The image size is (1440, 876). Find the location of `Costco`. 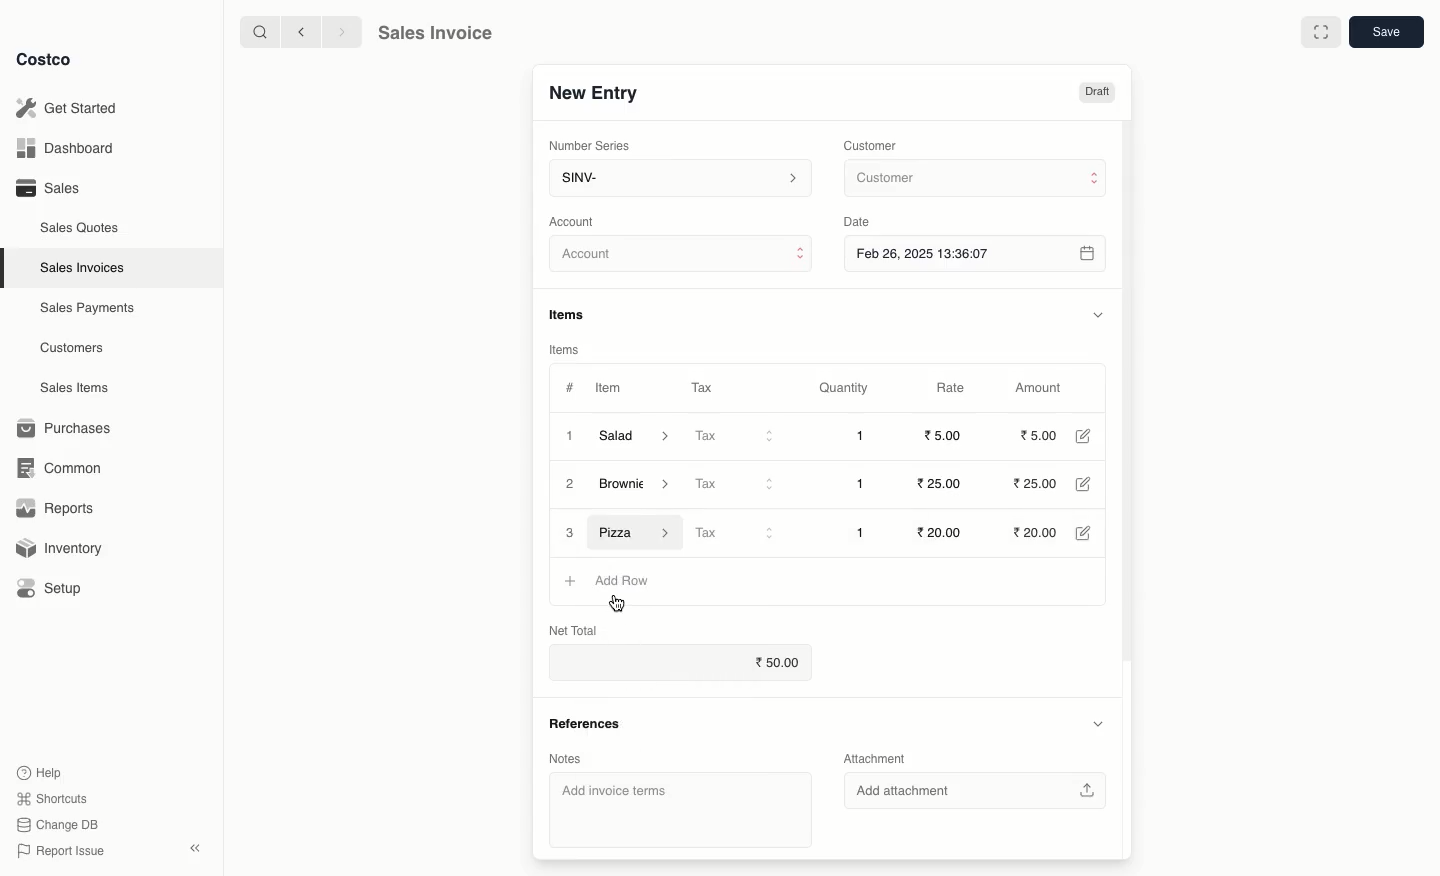

Costco is located at coordinates (49, 60).